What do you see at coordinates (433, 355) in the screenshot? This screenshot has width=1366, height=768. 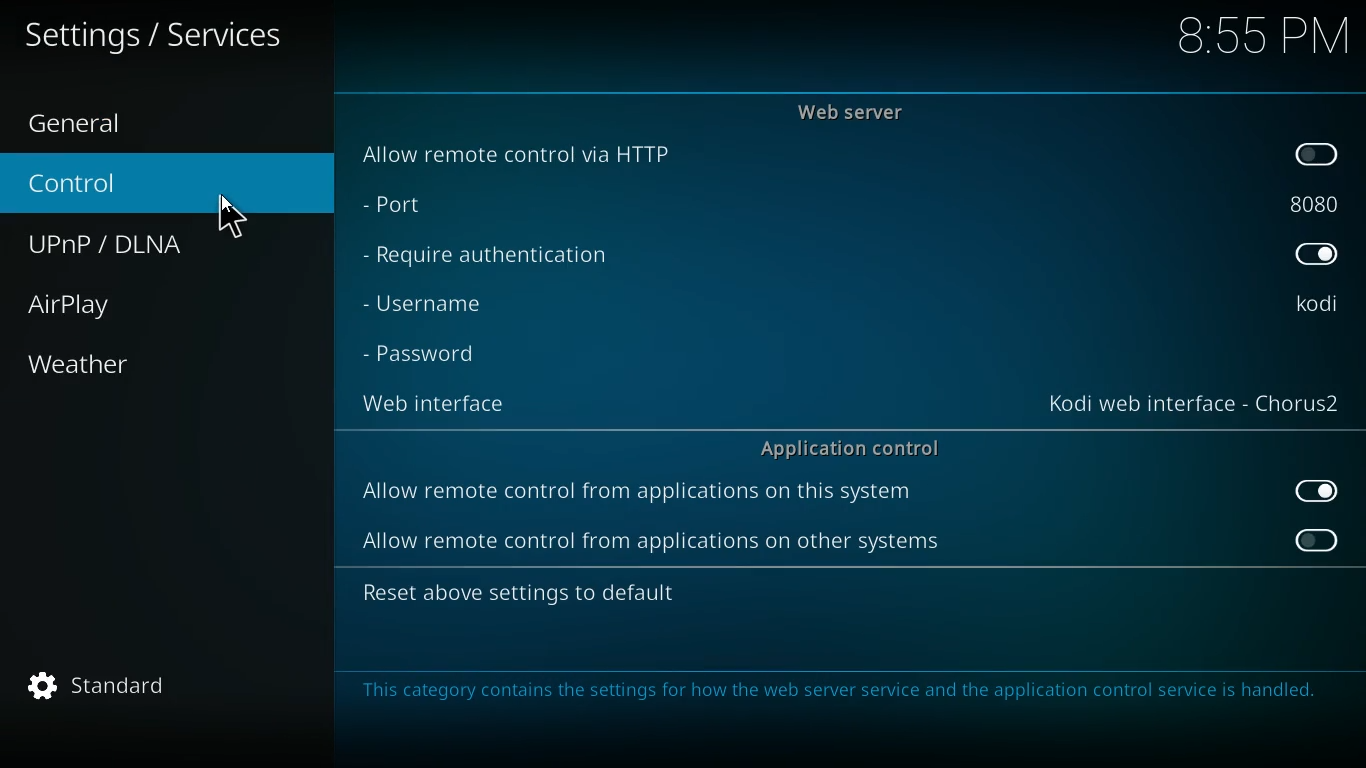 I see `password` at bounding box center [433, 355].